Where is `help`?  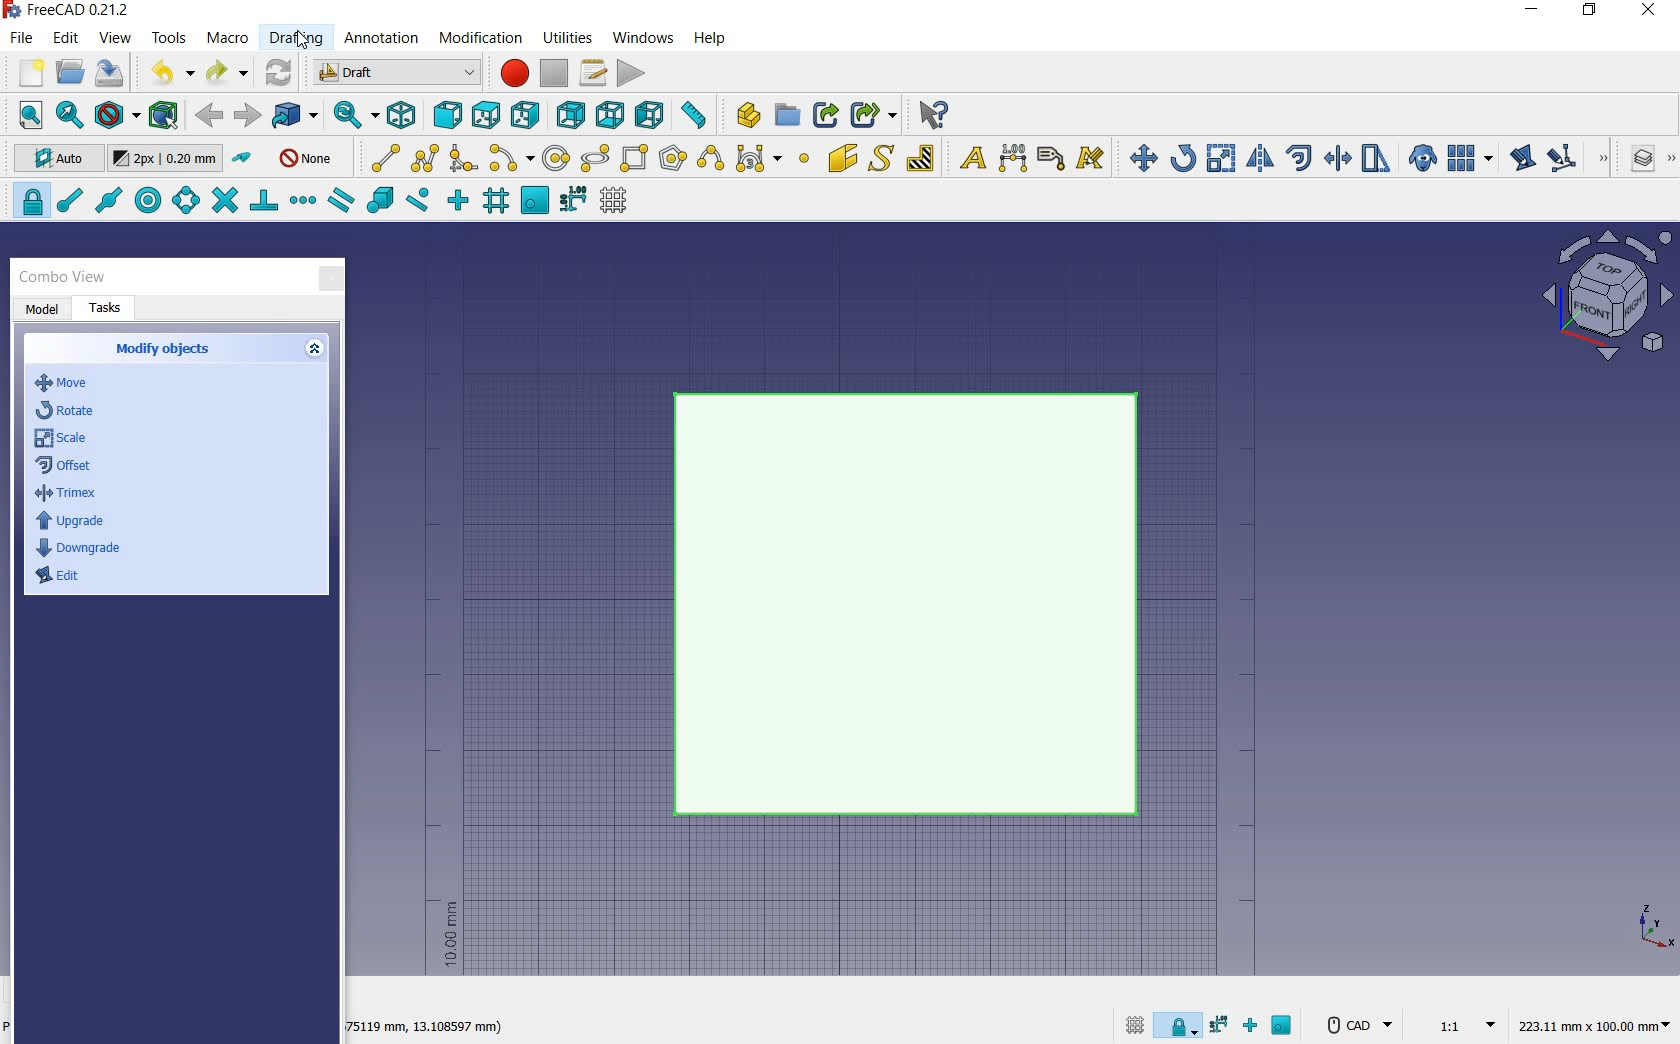
help is located at coordinates (709, 38).